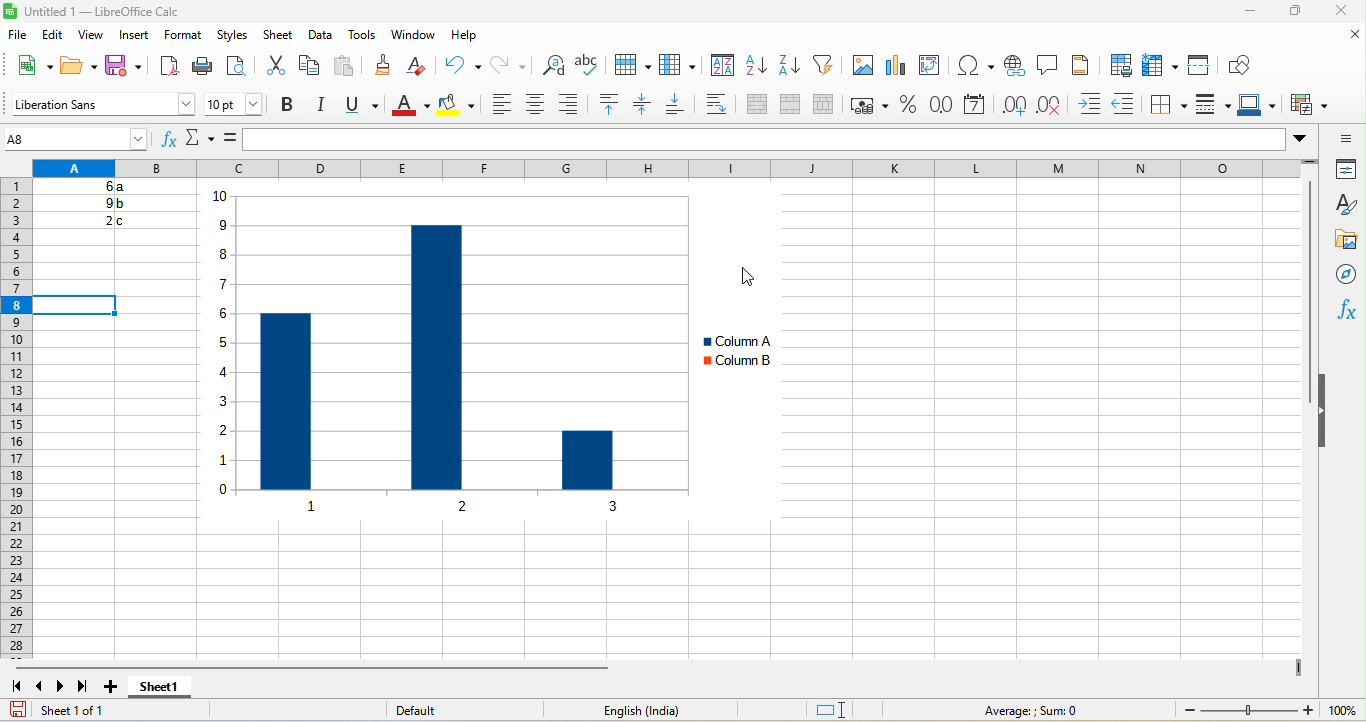 The image size is (1366, 722). I want to click on wrap text, so click(721, 107).